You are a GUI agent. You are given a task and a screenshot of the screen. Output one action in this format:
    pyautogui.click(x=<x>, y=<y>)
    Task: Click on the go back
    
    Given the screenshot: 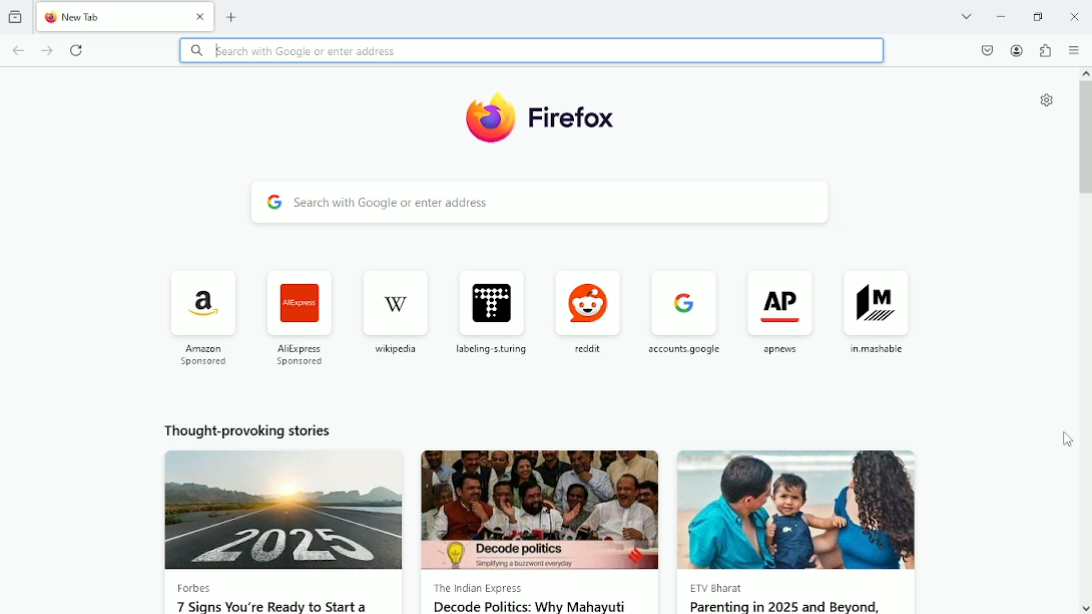 What is the action you would take?
    pyautogui.click(x=18, y=50)
    